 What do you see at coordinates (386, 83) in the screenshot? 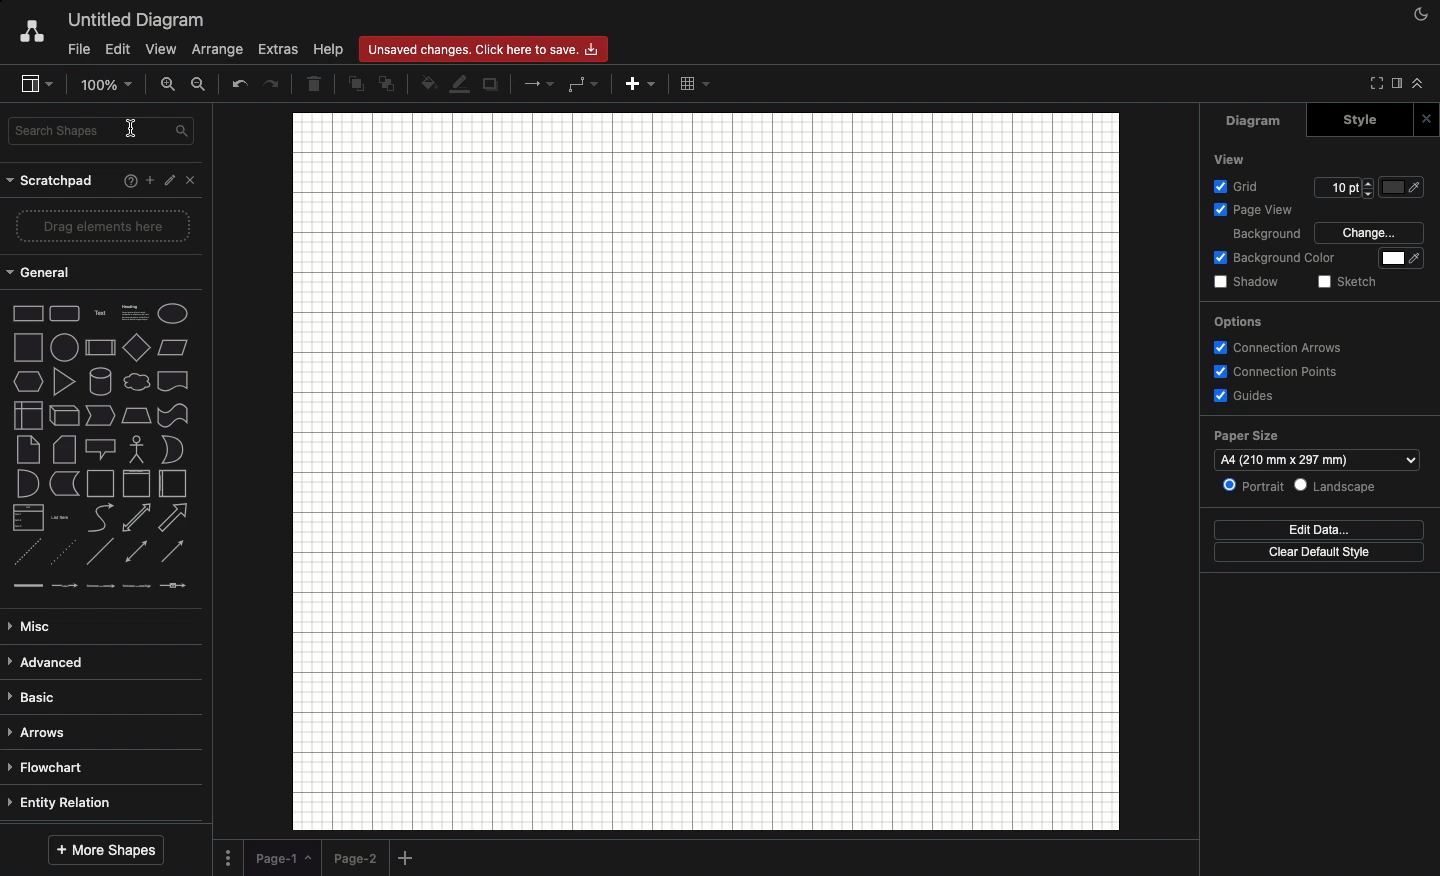
I see `To back` at bounding box center [386, 83].